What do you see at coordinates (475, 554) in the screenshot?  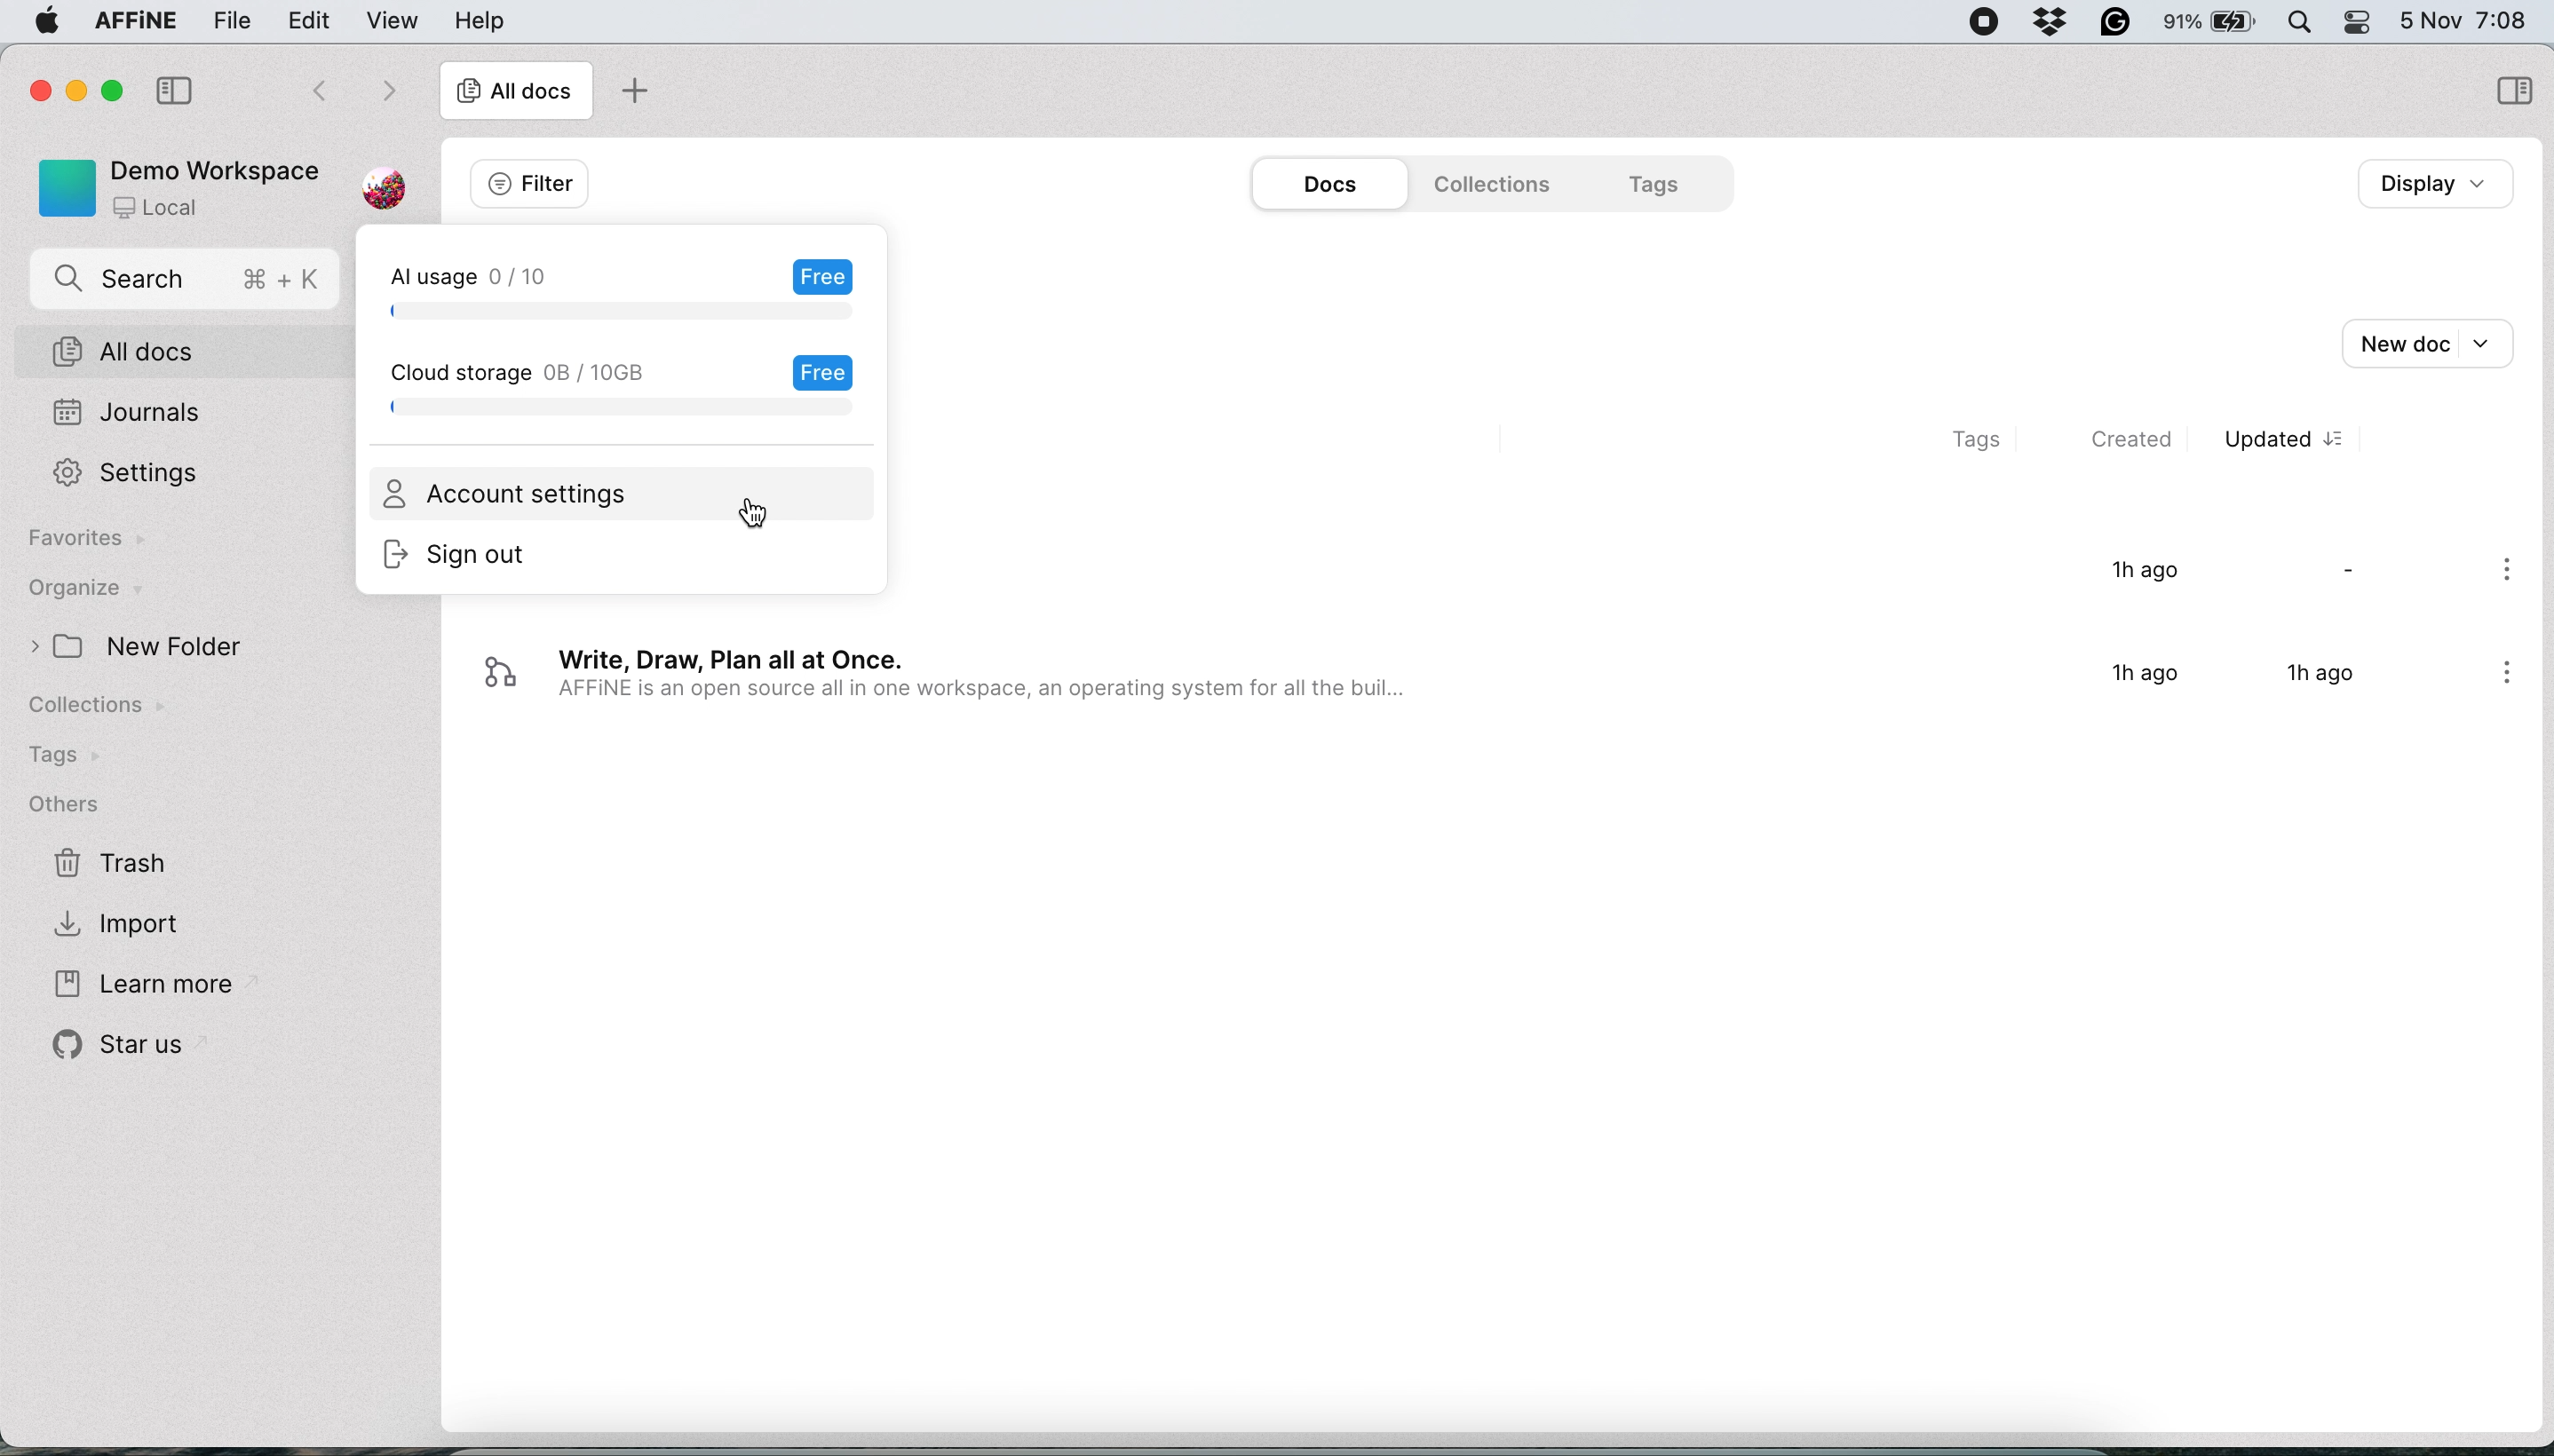 I see `sign out` at bounding box center [475, 554].